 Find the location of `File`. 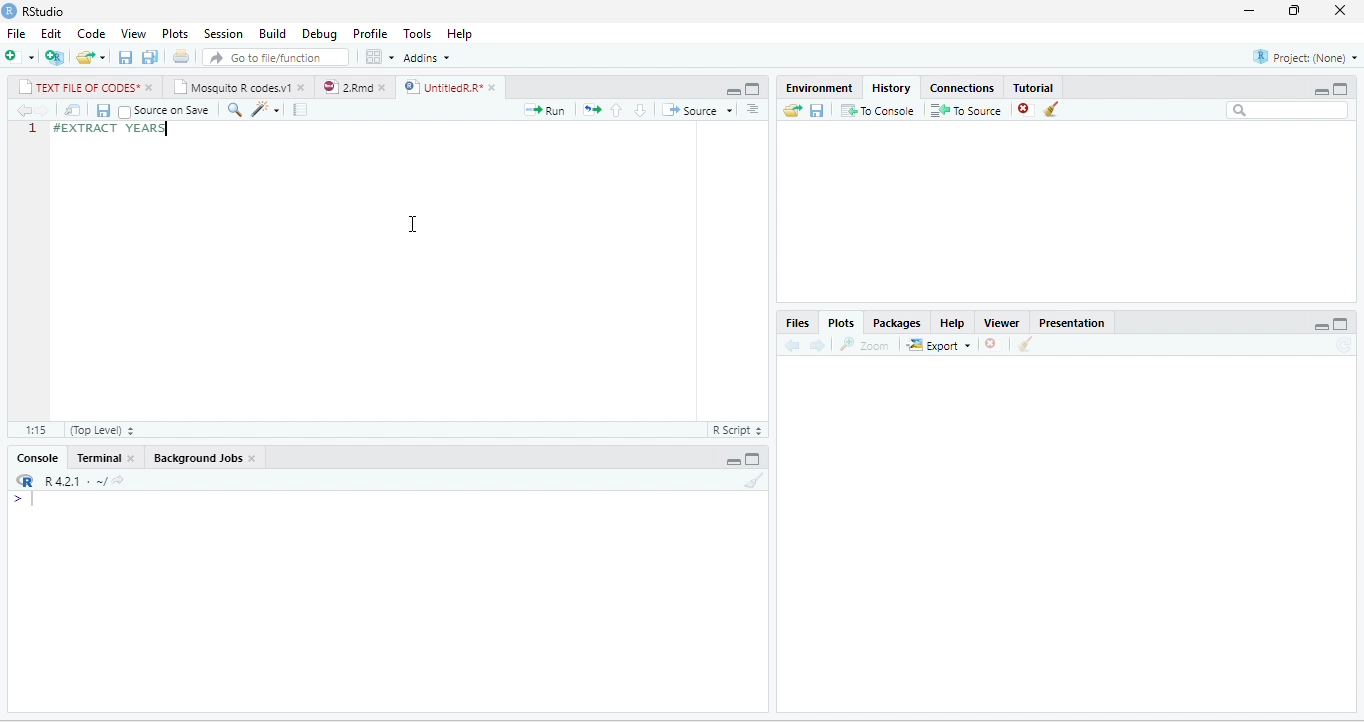

File is located at coordinates (16, 34).